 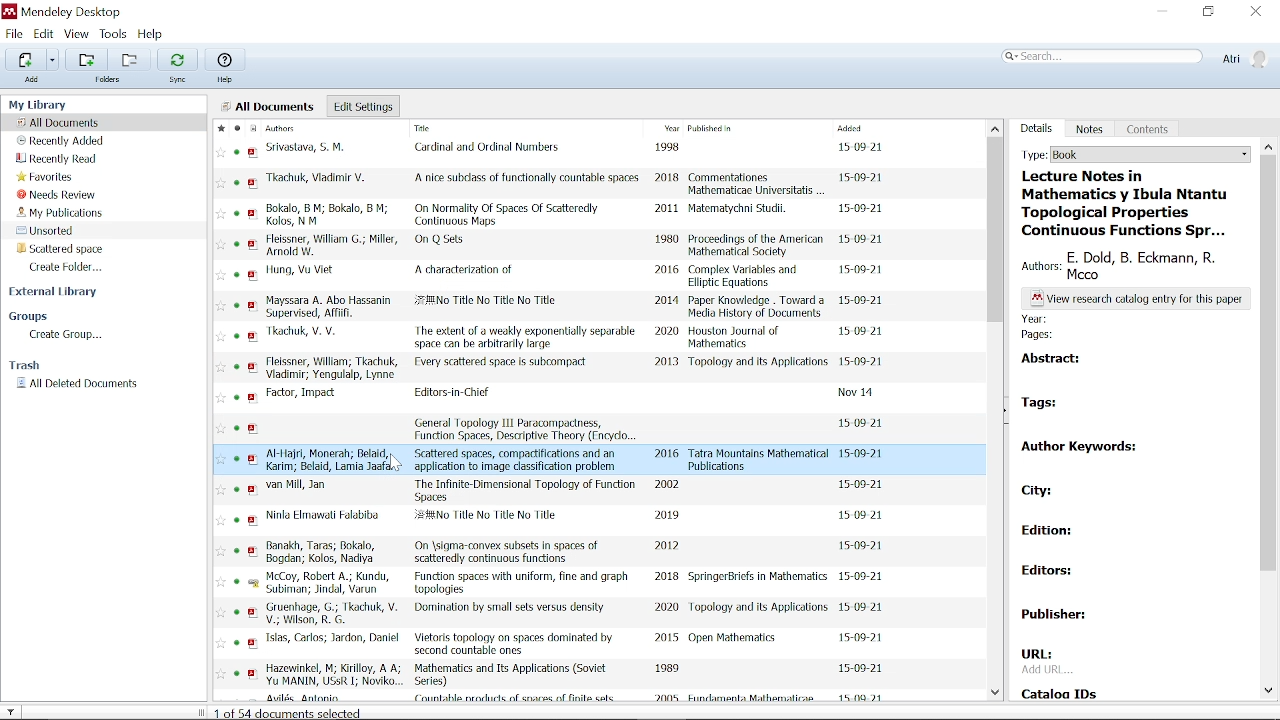 What do you see at coordinates (509, 213) in the screenshot?
I see `title` at bounding box center [509, 213].